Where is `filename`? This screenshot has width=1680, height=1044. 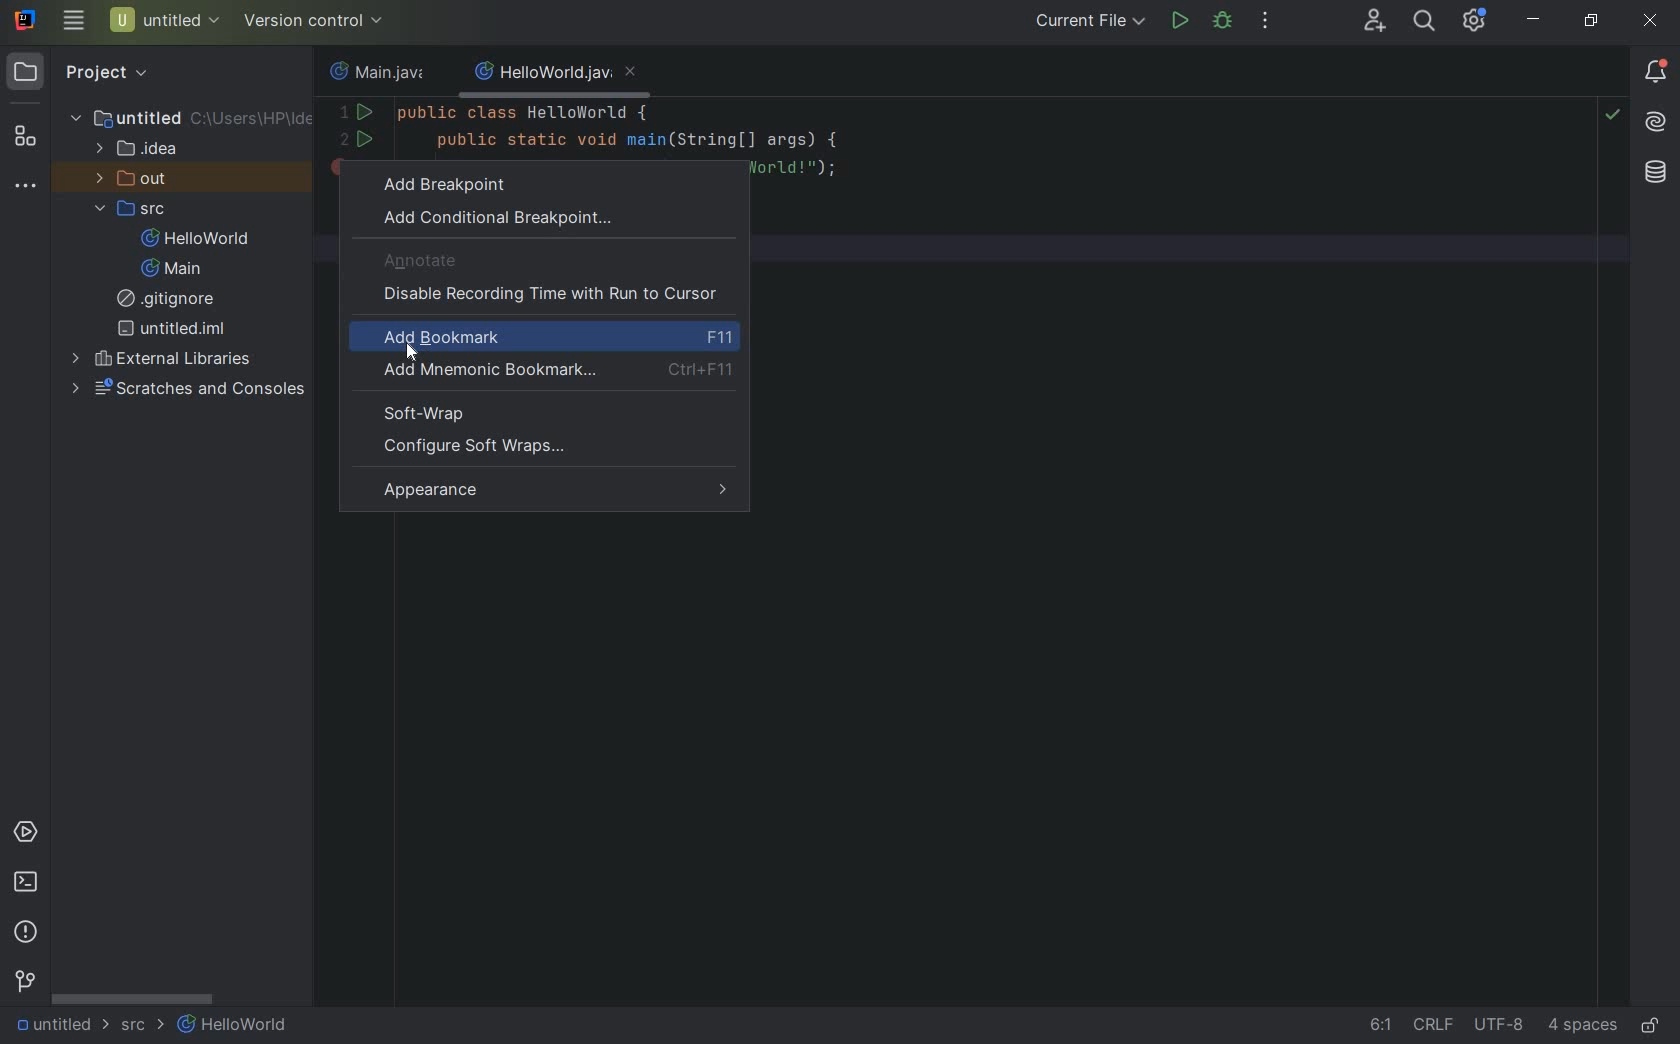
filename is located at coordinates (554, 76).